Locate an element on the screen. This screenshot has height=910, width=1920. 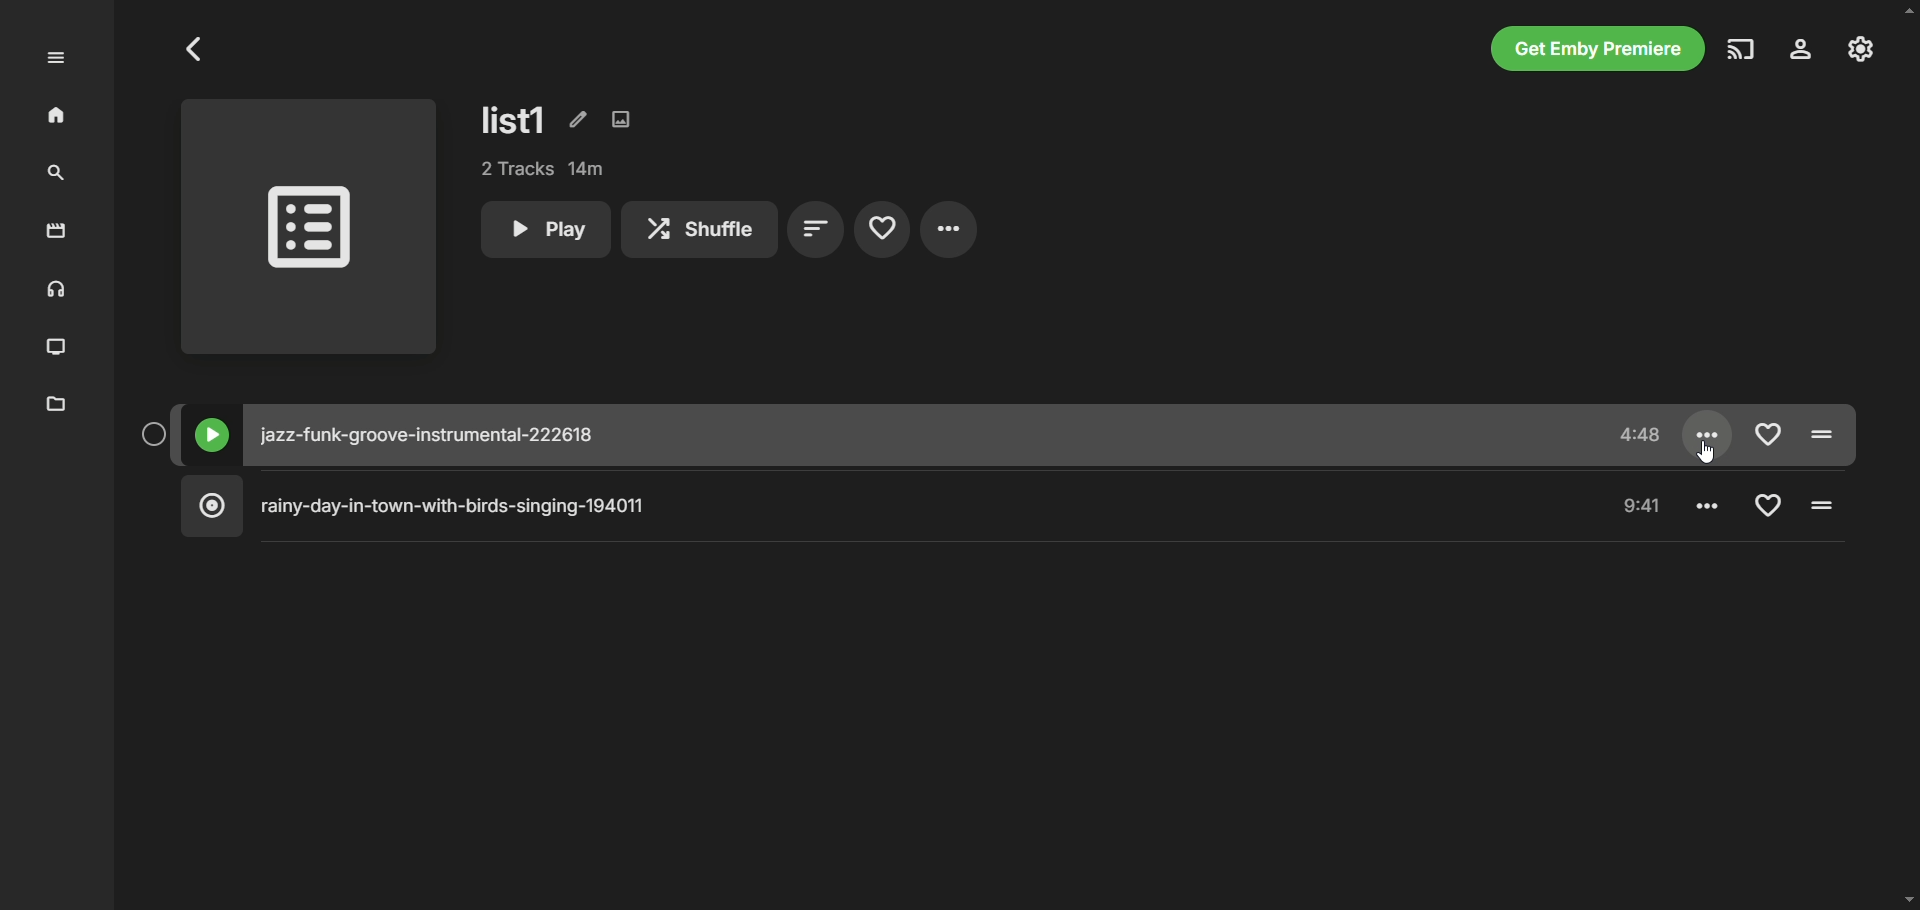
home is located at coordinates (58, 116).